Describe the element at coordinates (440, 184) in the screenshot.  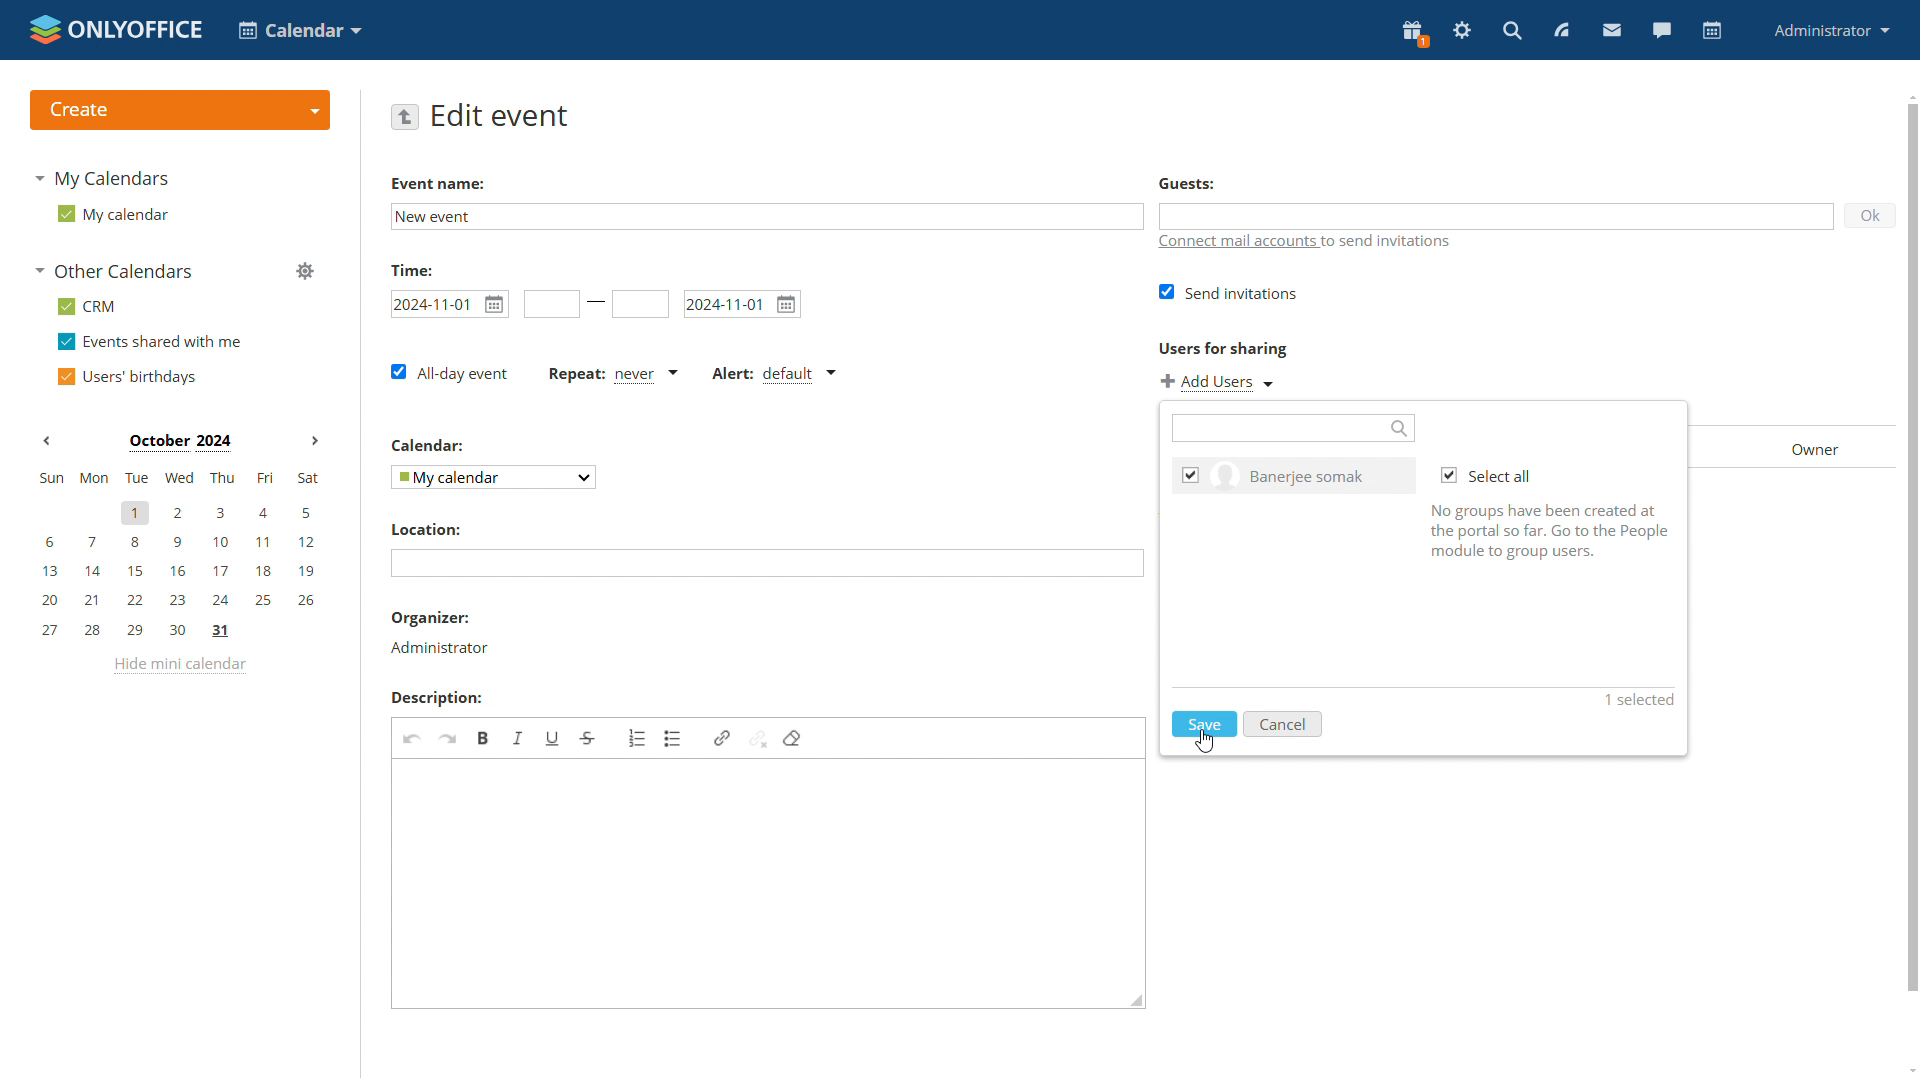
I see `event Name` at that location.